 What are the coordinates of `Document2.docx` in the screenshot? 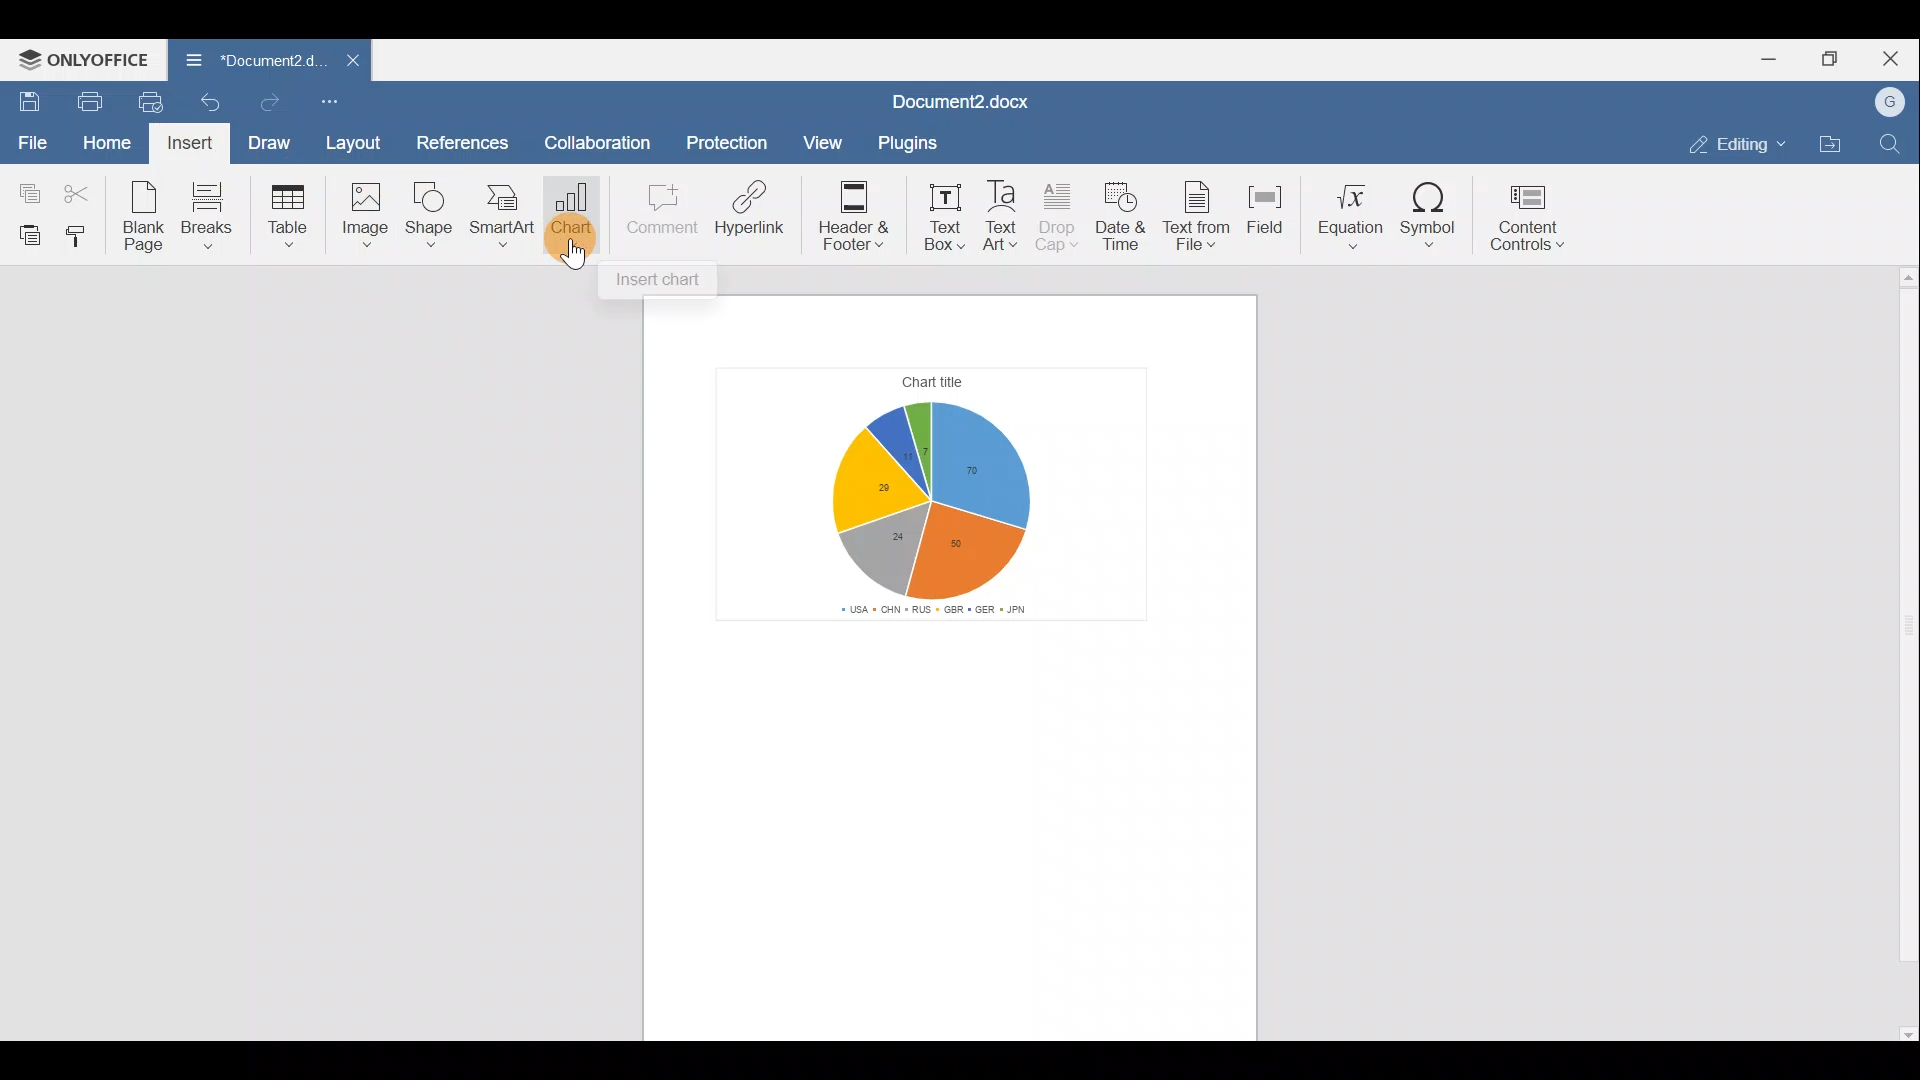 It's located at (962, 97).